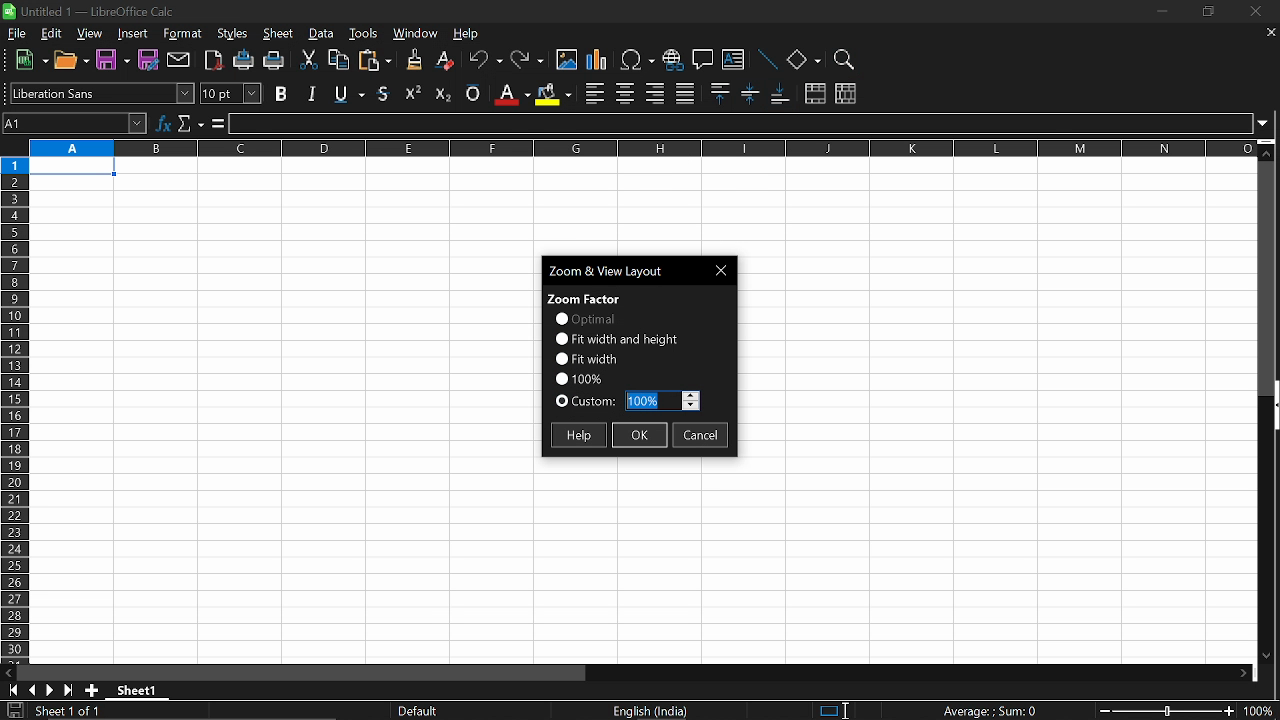  Describe the element at coordinates (750, 93) in the screenshot. I see `center vertically` at that location.